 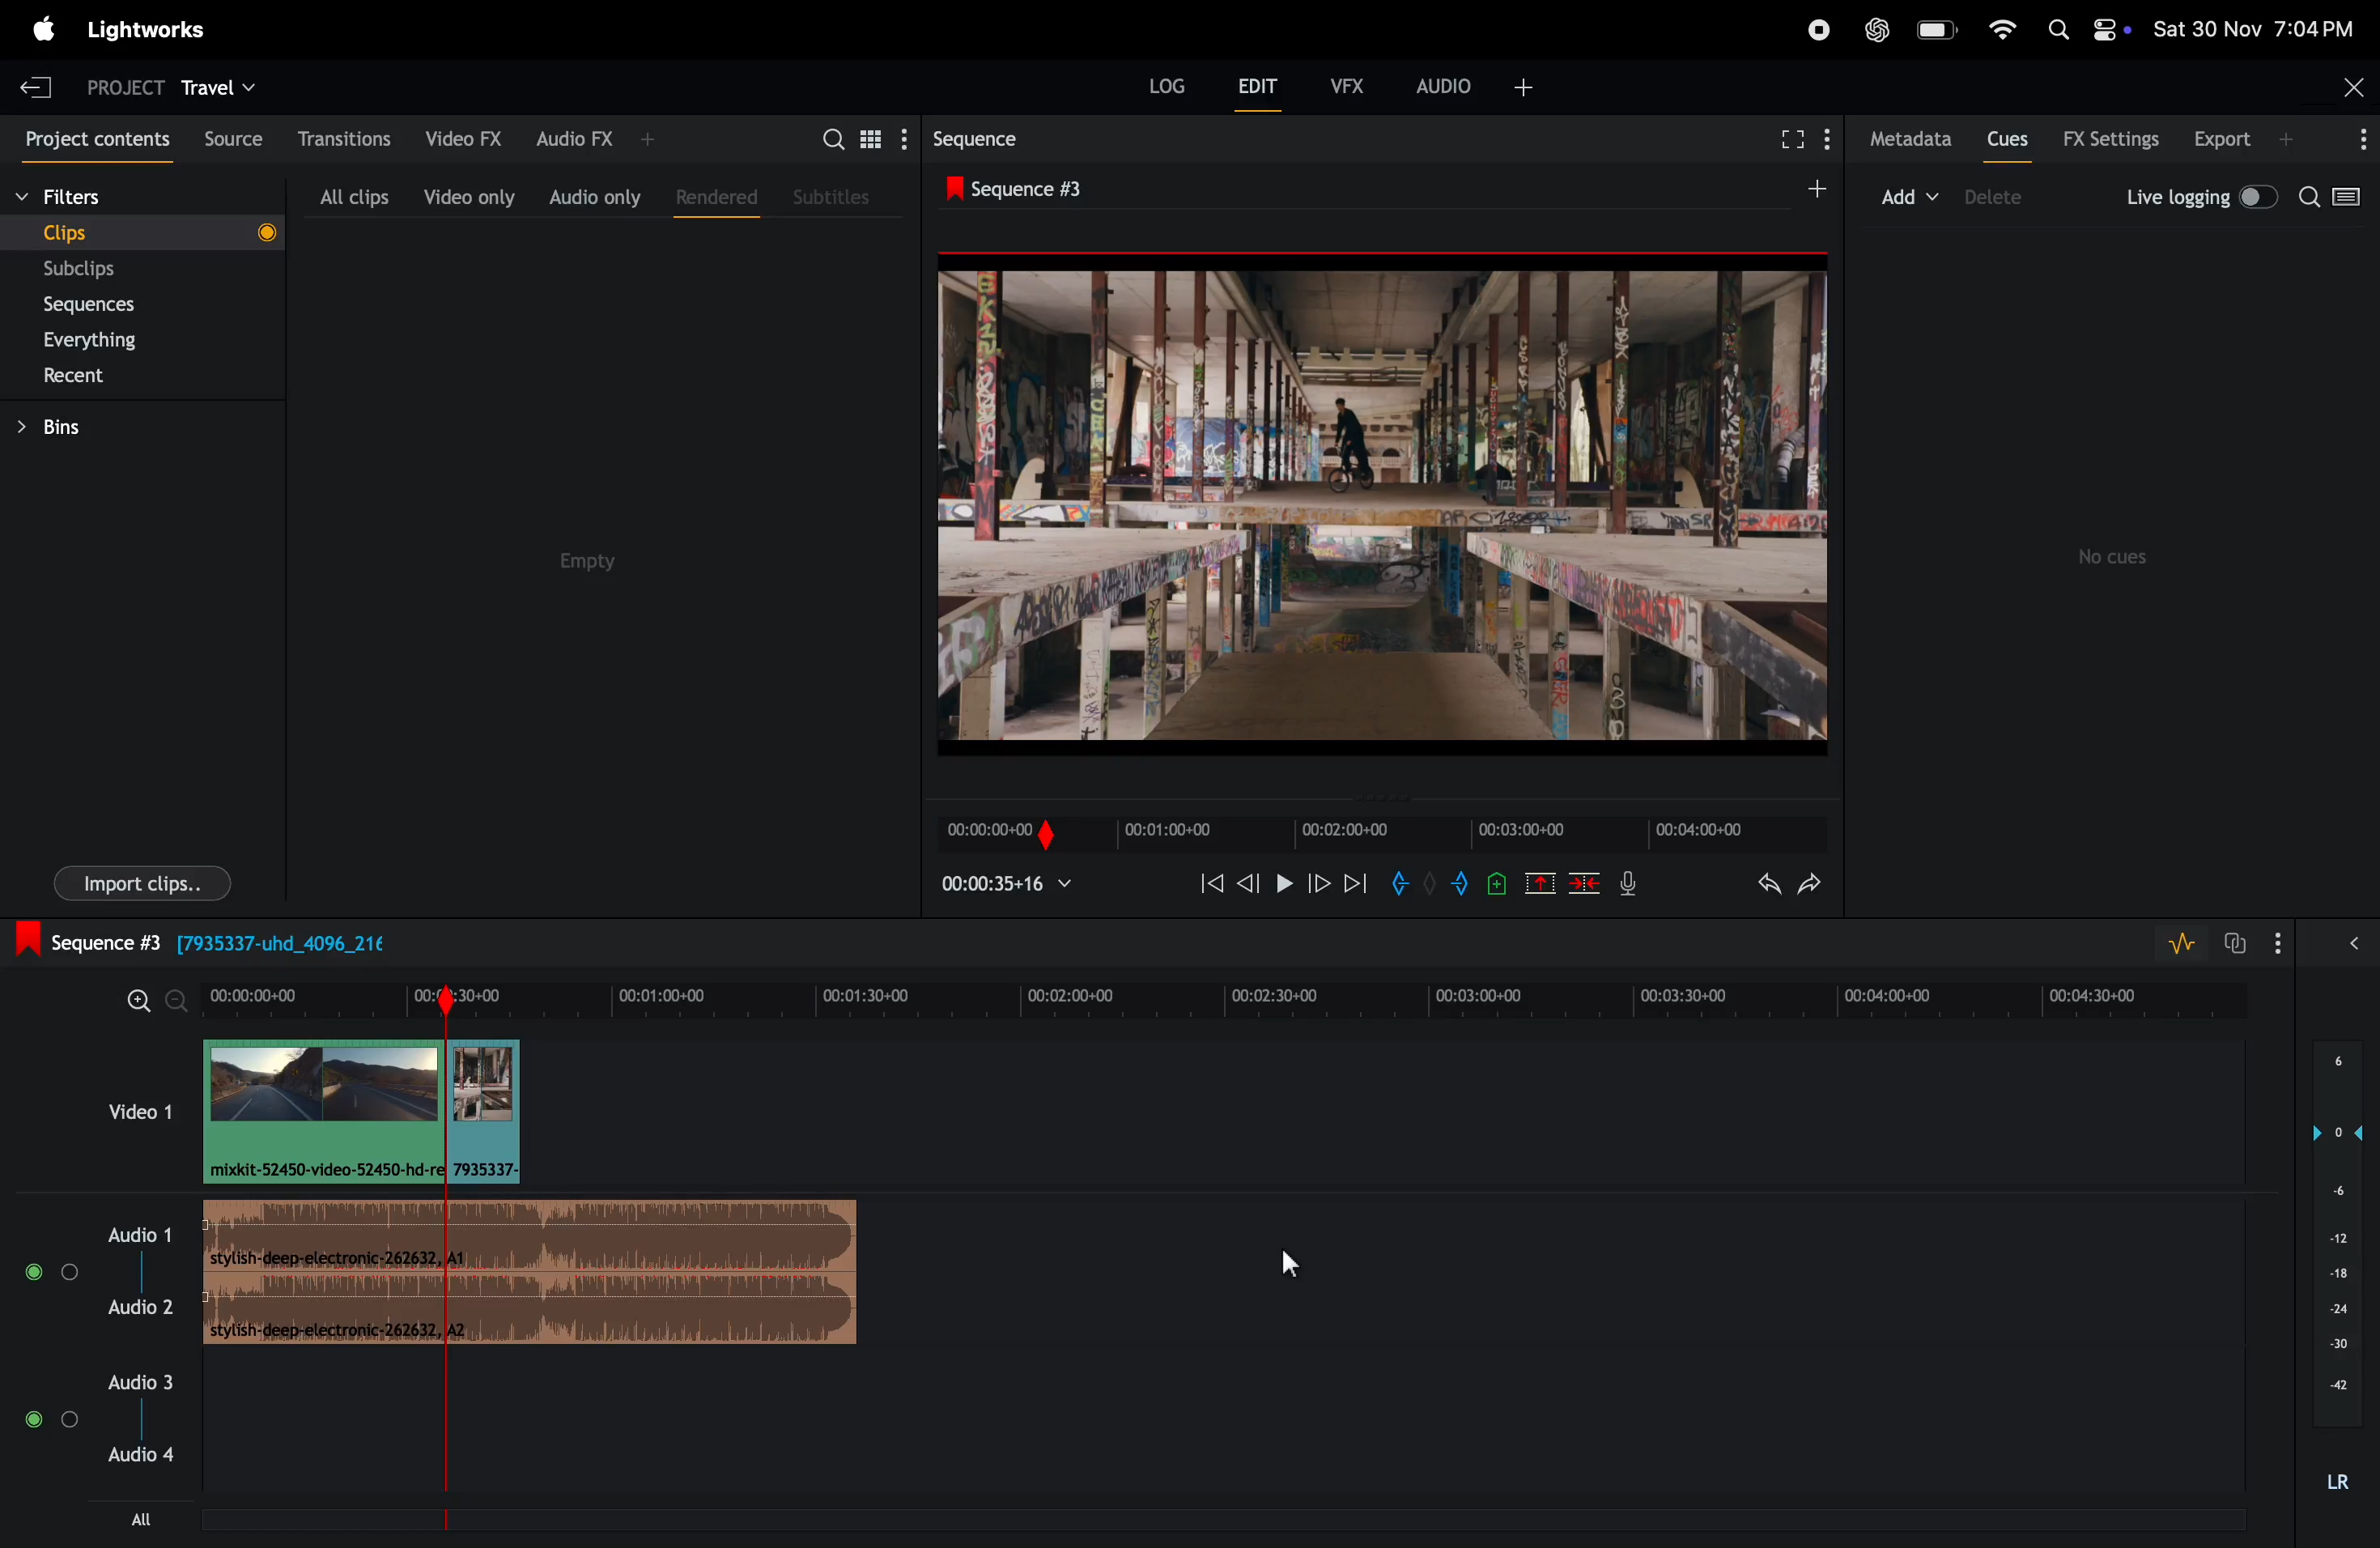 I want to click on project, so click(x=117, y=85).